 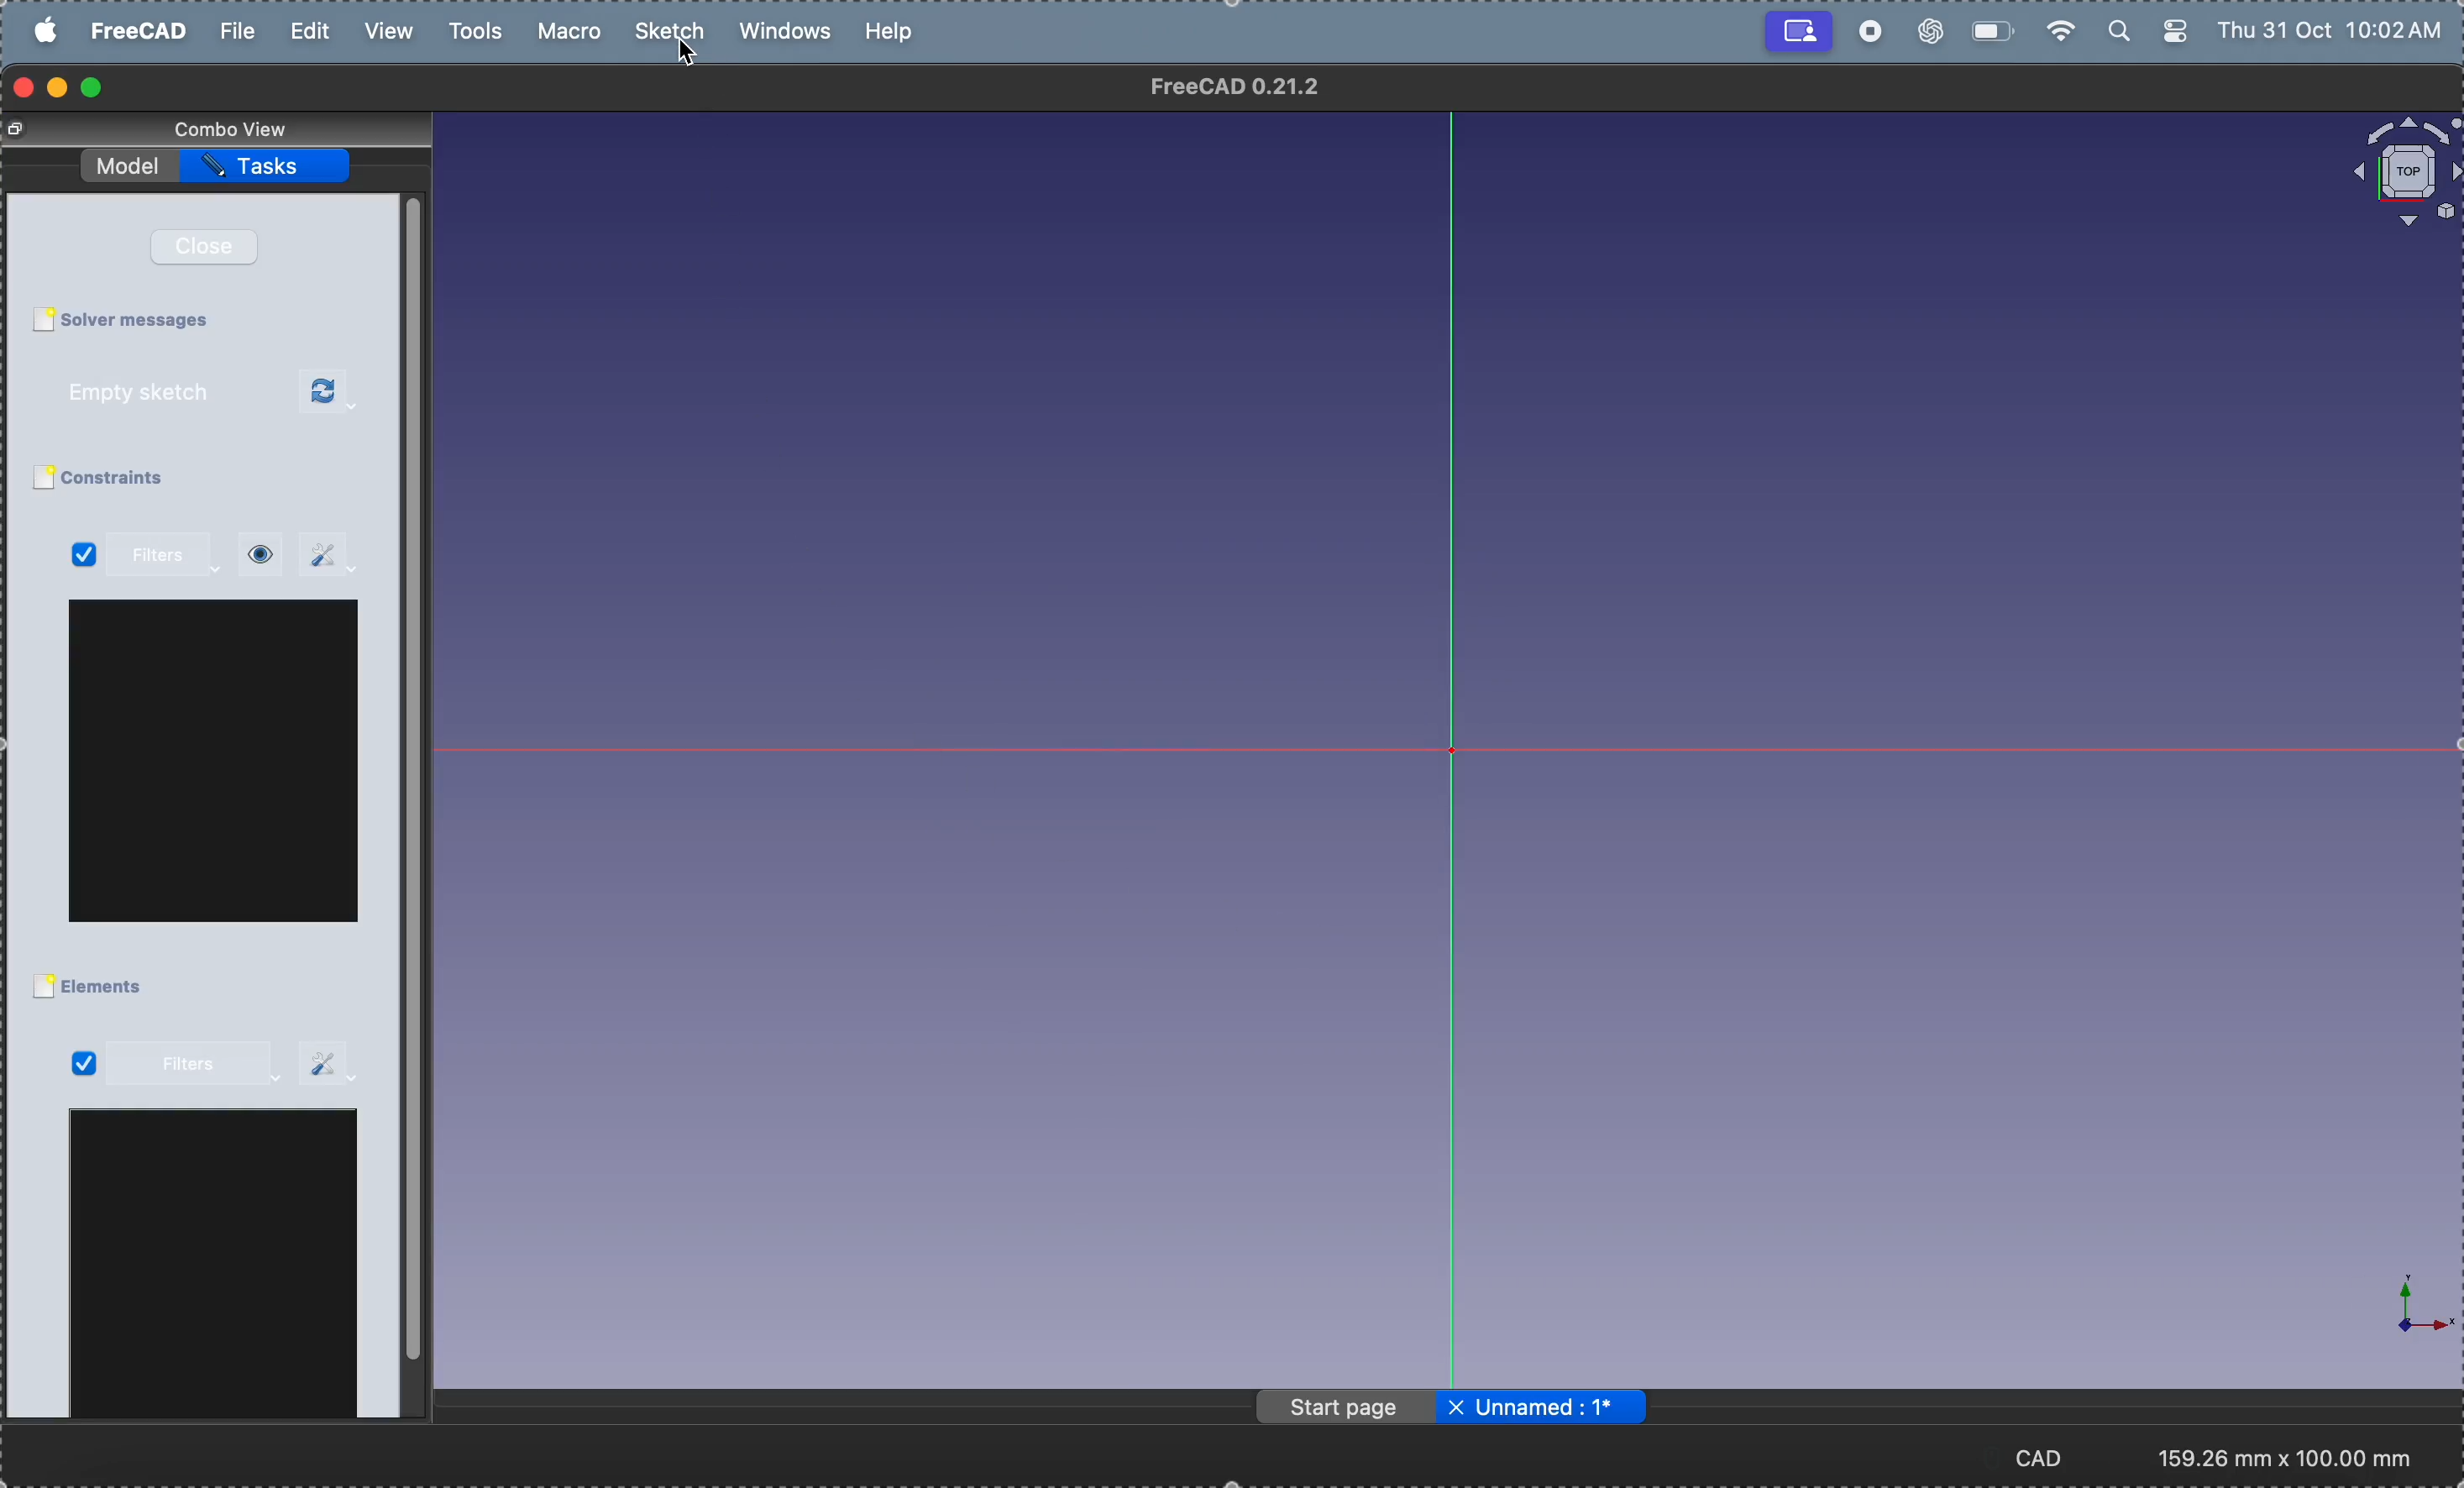 What do you see at coordinates (142, 30) in the screenshot?
I see `free cad` at bounding box center [142, 30].